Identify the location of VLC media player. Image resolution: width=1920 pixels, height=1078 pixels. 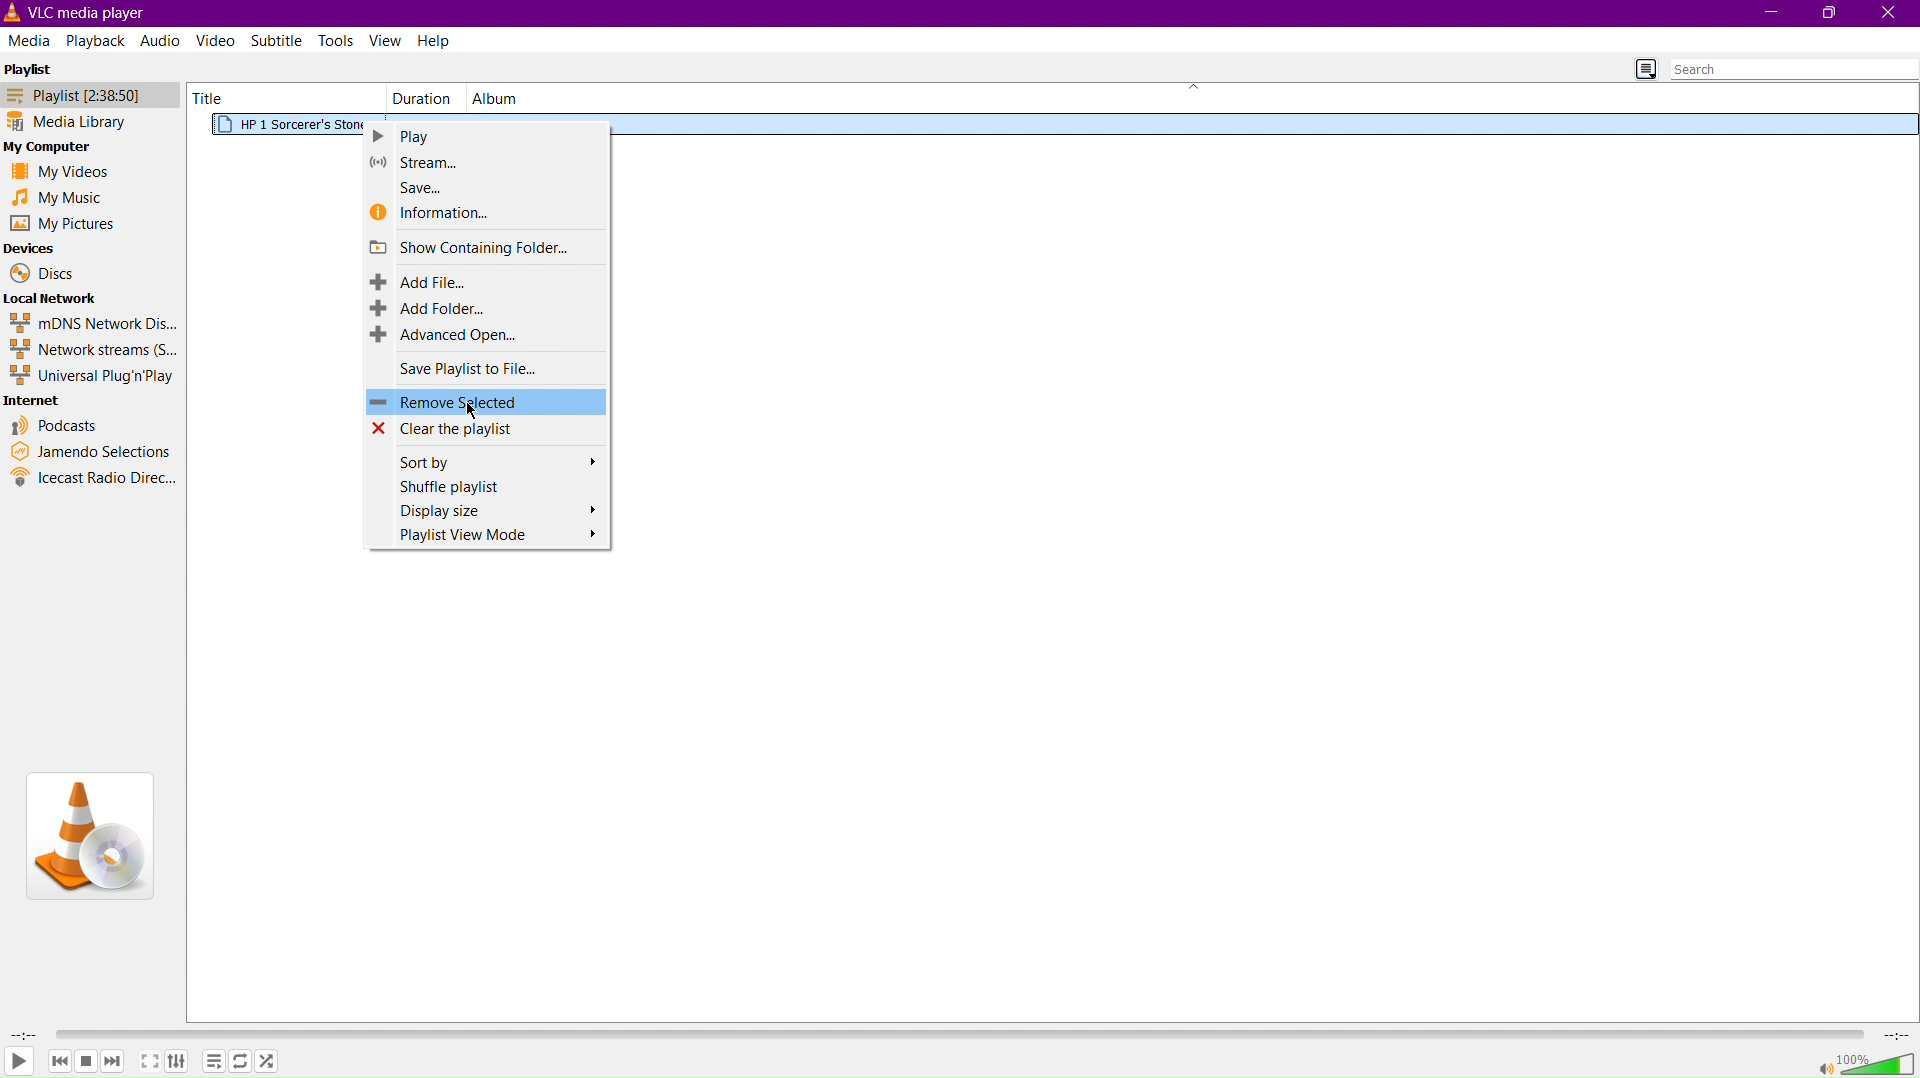
(83, 13).